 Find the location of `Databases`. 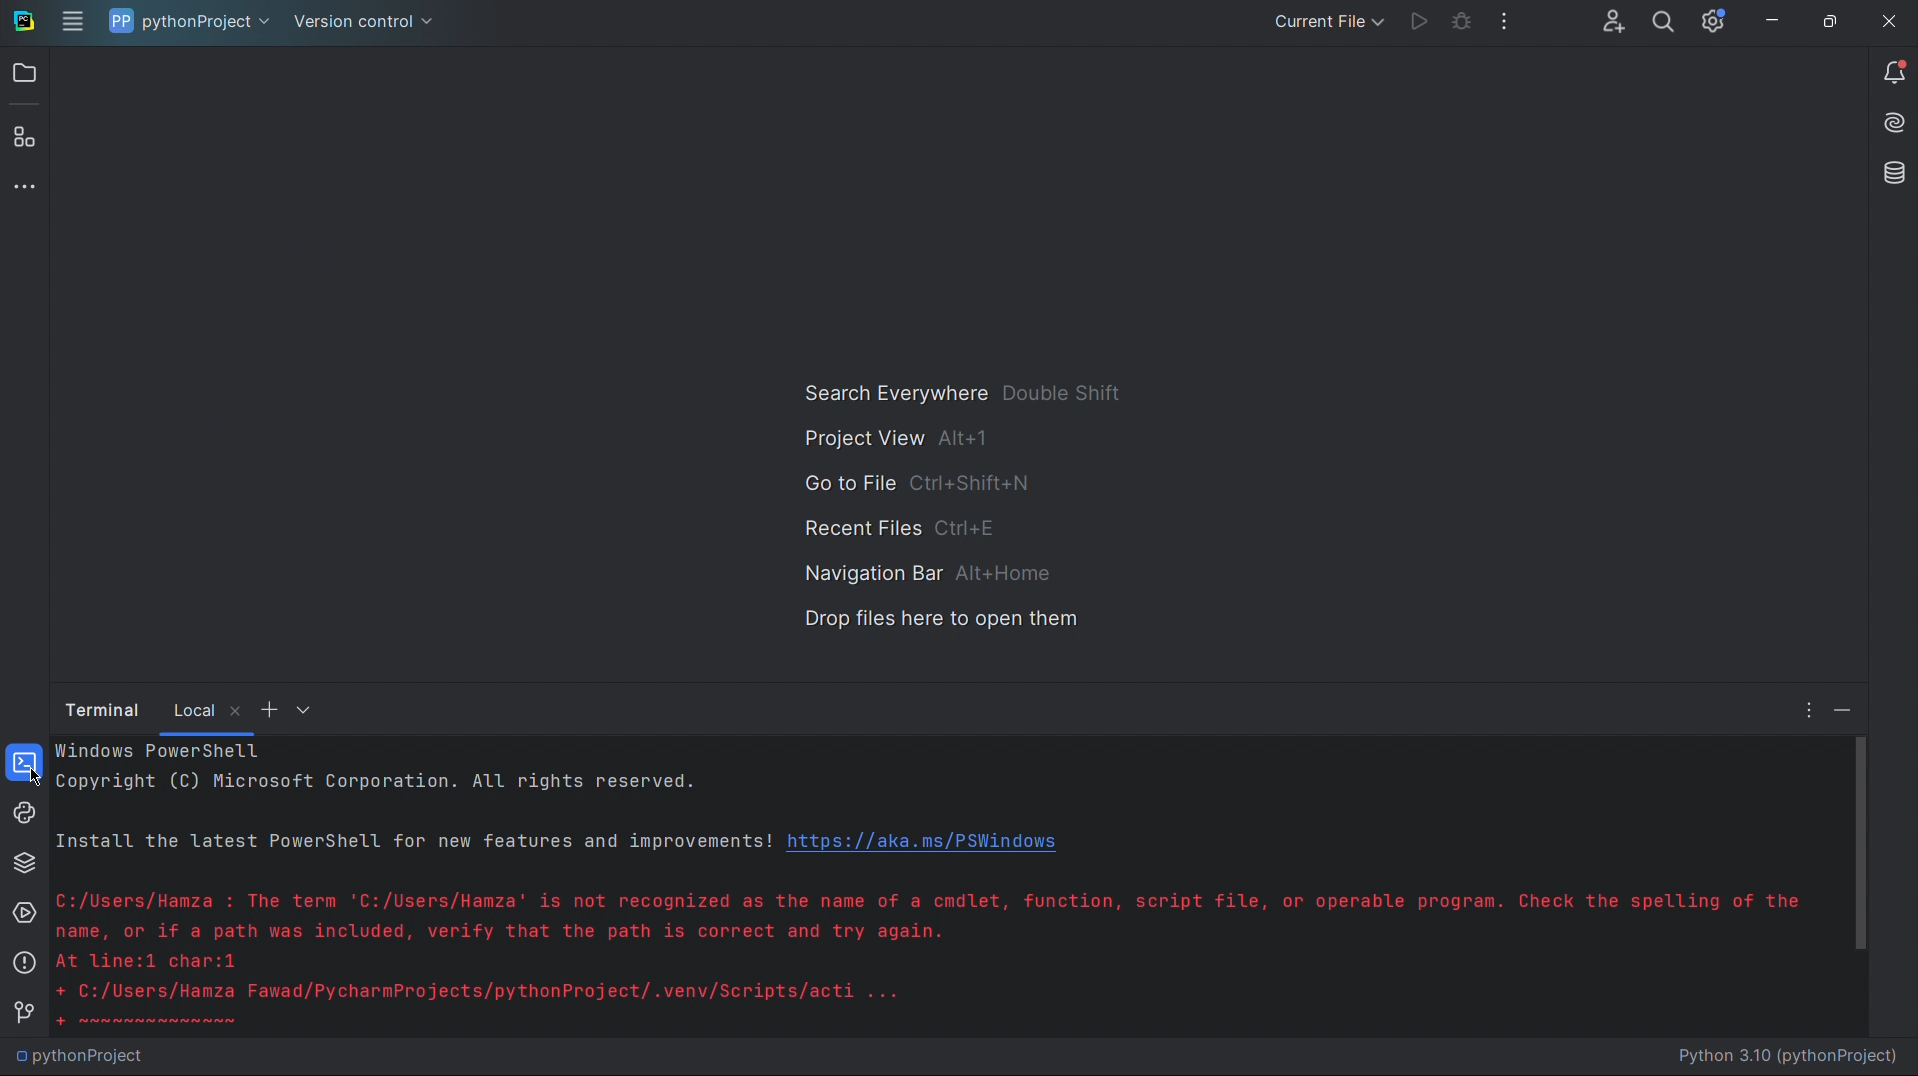

Databases is located at coordinates (1890, 175).